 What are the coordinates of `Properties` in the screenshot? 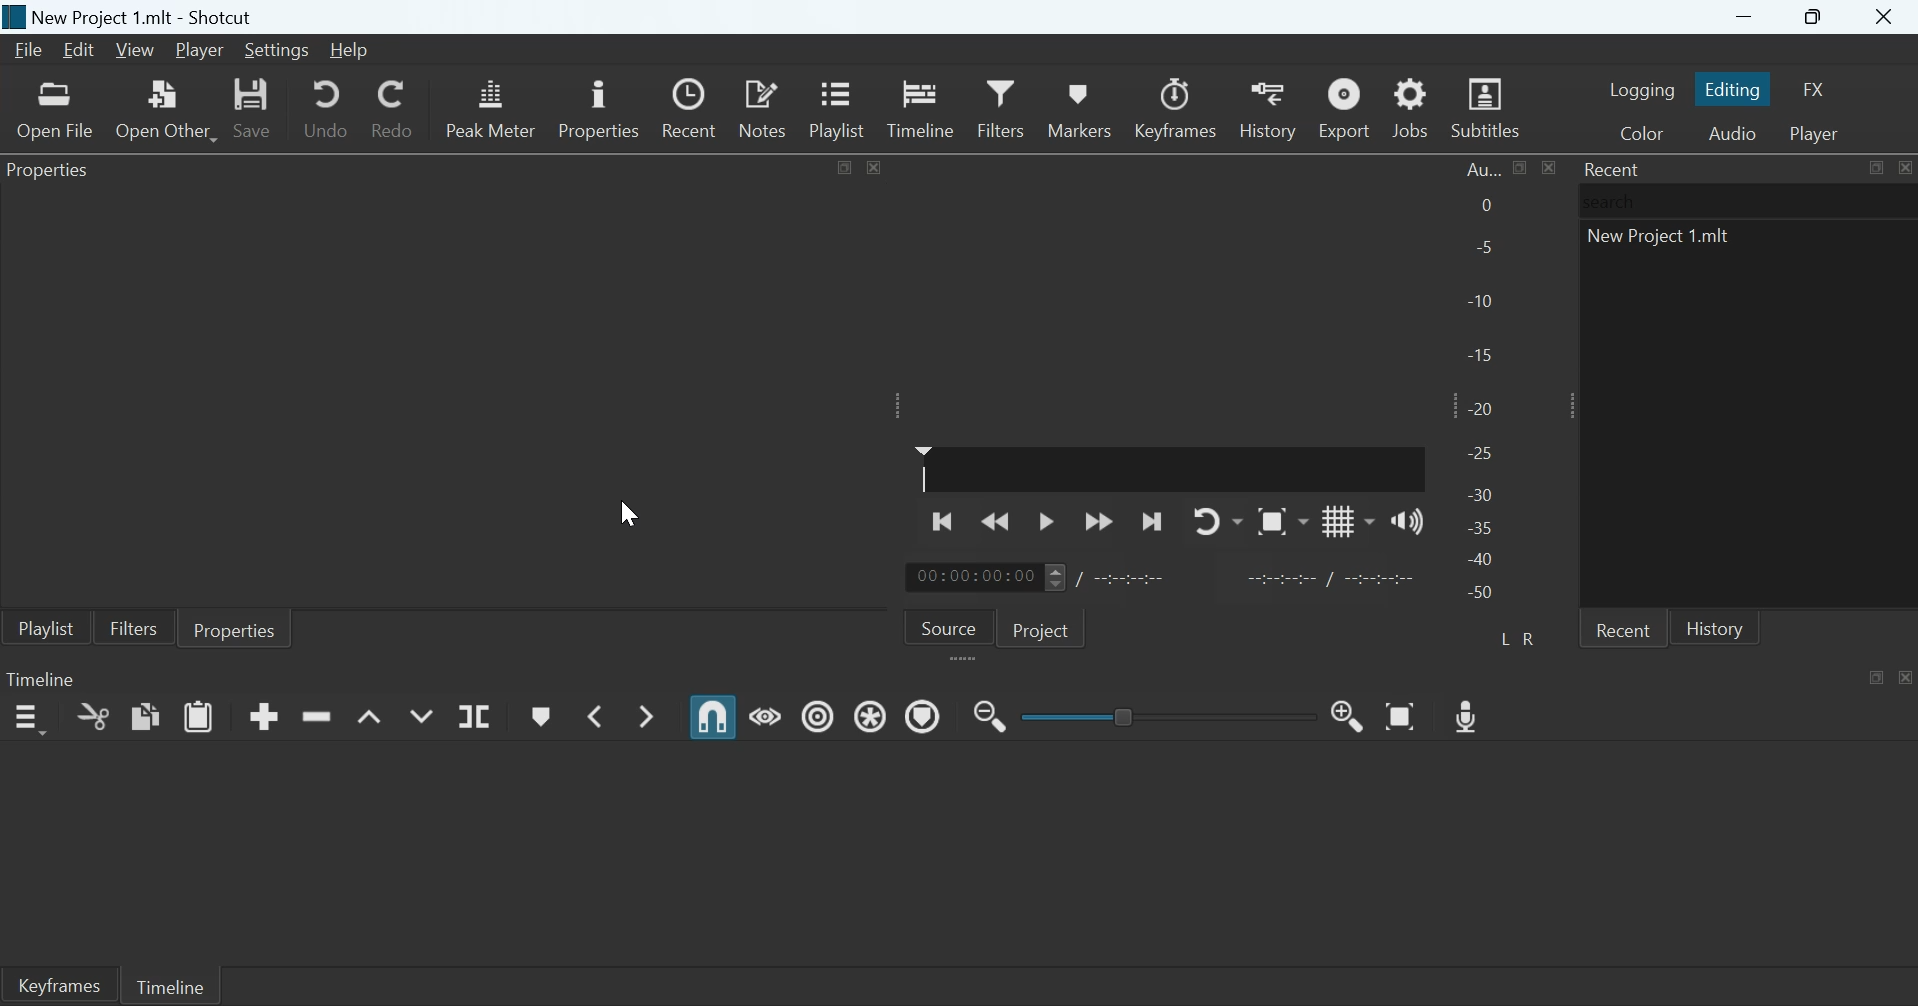 It's located at (235, 628).